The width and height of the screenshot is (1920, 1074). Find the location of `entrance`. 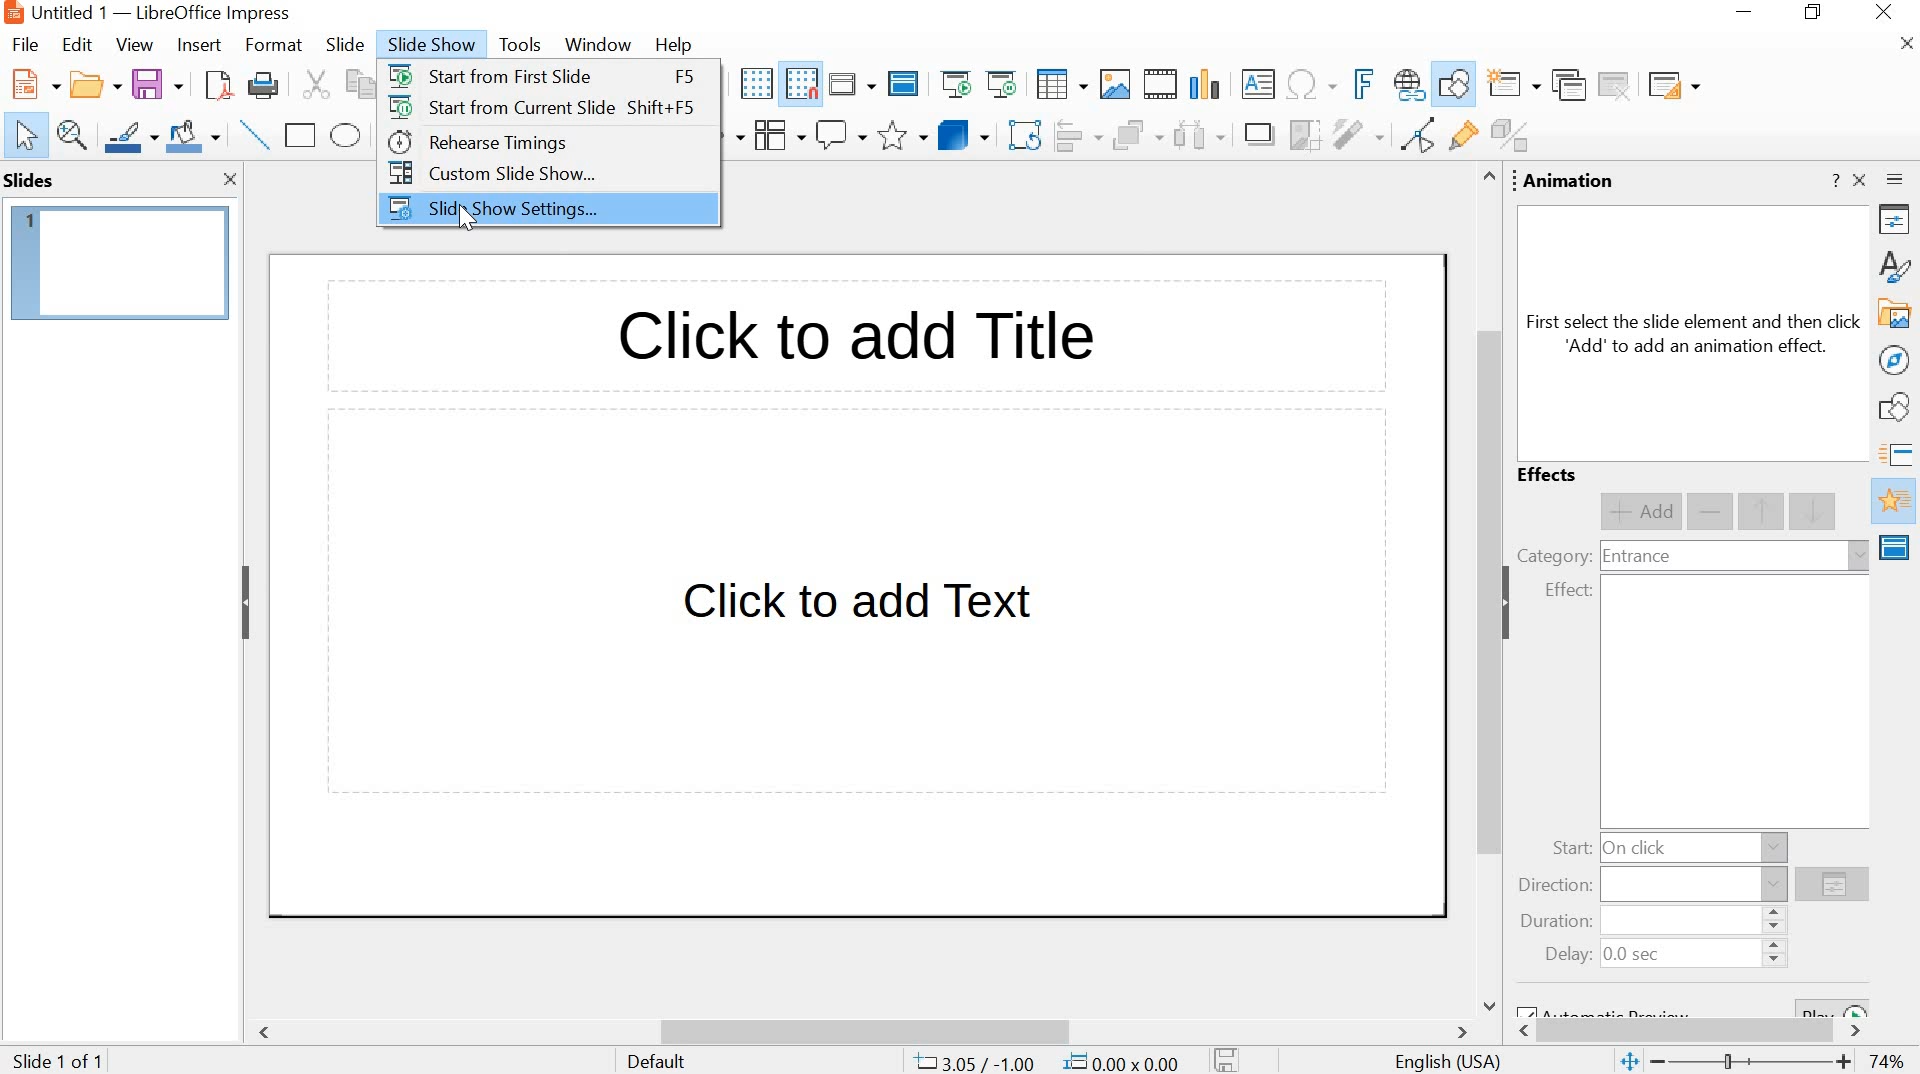

entrance is located at coordinates (1636, 558).